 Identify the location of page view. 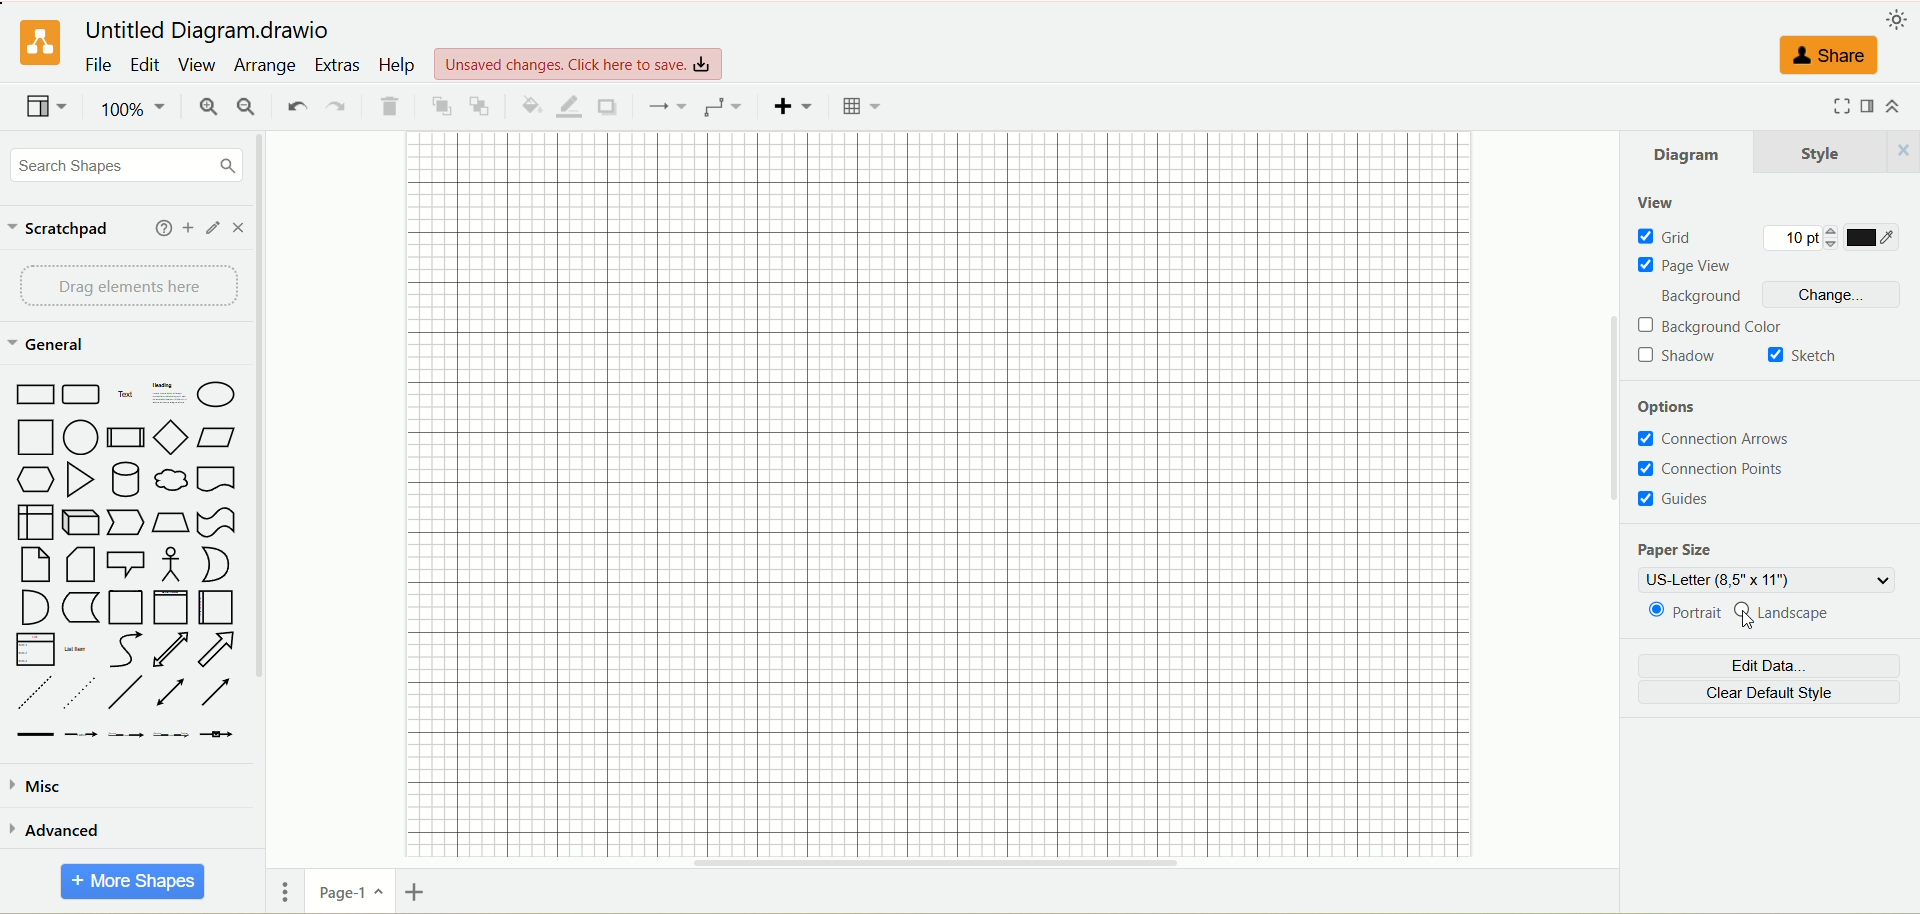
(1682, 265).